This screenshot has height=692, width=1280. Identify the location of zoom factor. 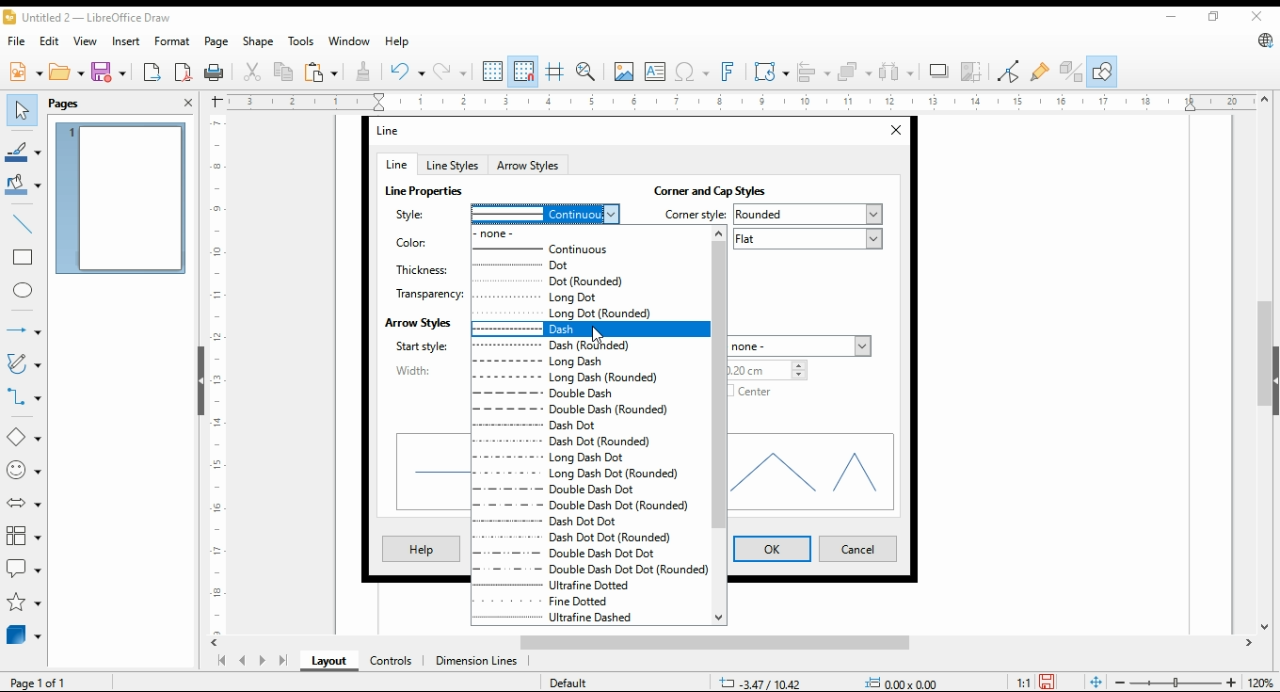
(1262, 683).